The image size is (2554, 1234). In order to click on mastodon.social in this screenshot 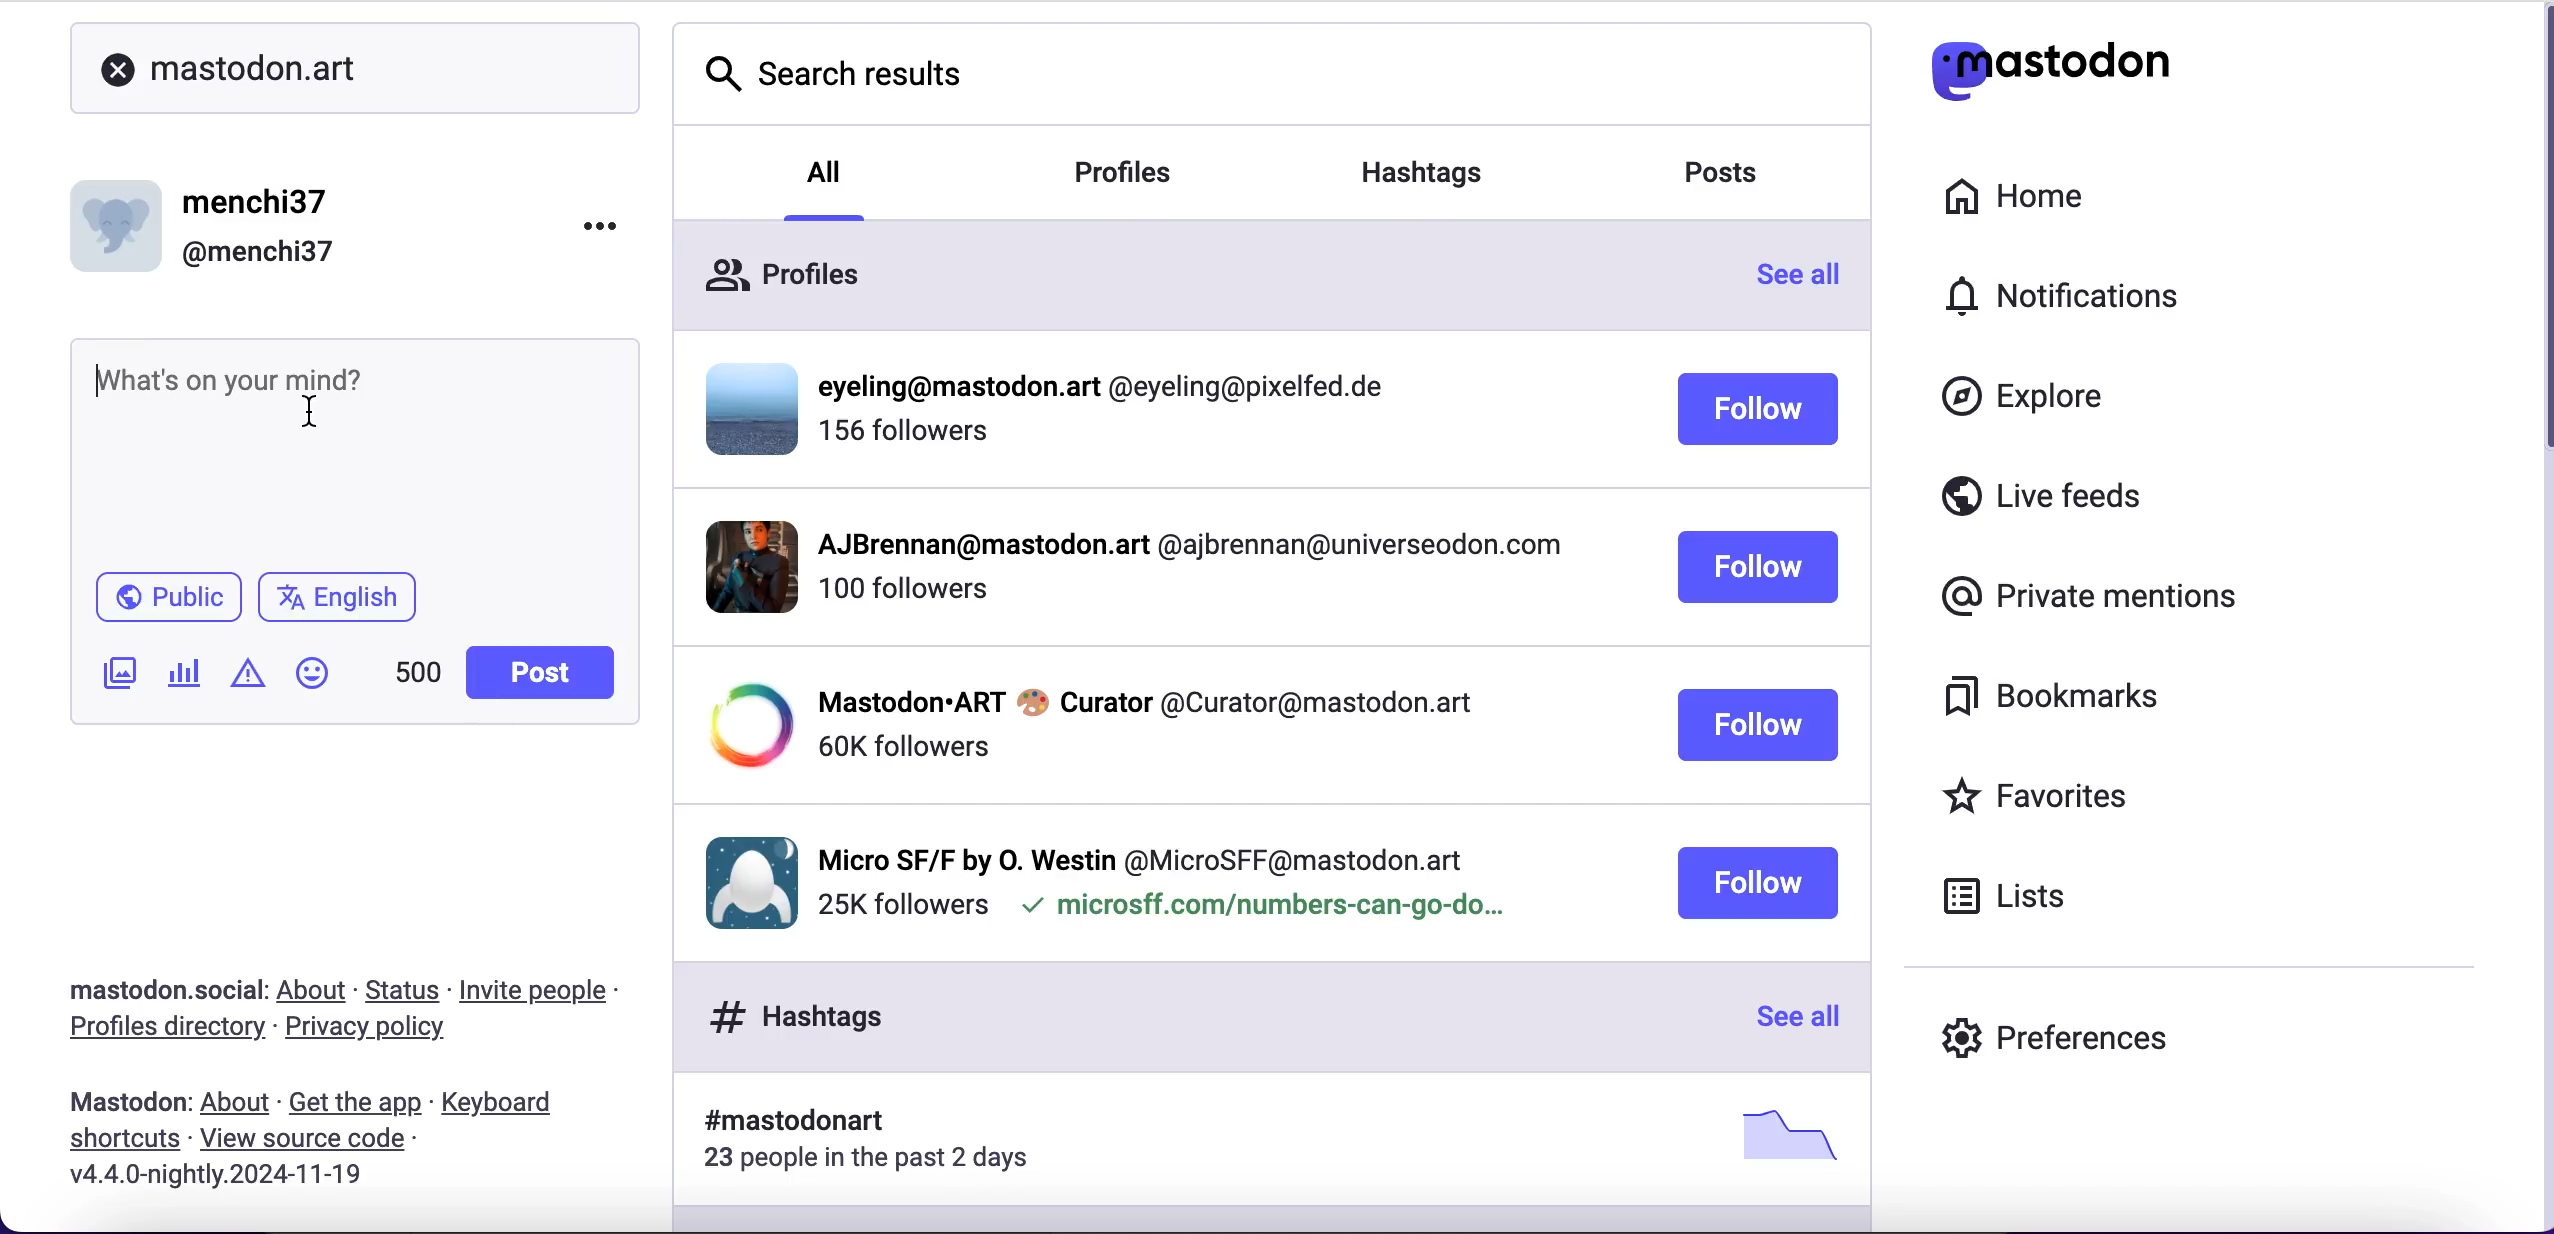, I will do `click(159, 988)`.